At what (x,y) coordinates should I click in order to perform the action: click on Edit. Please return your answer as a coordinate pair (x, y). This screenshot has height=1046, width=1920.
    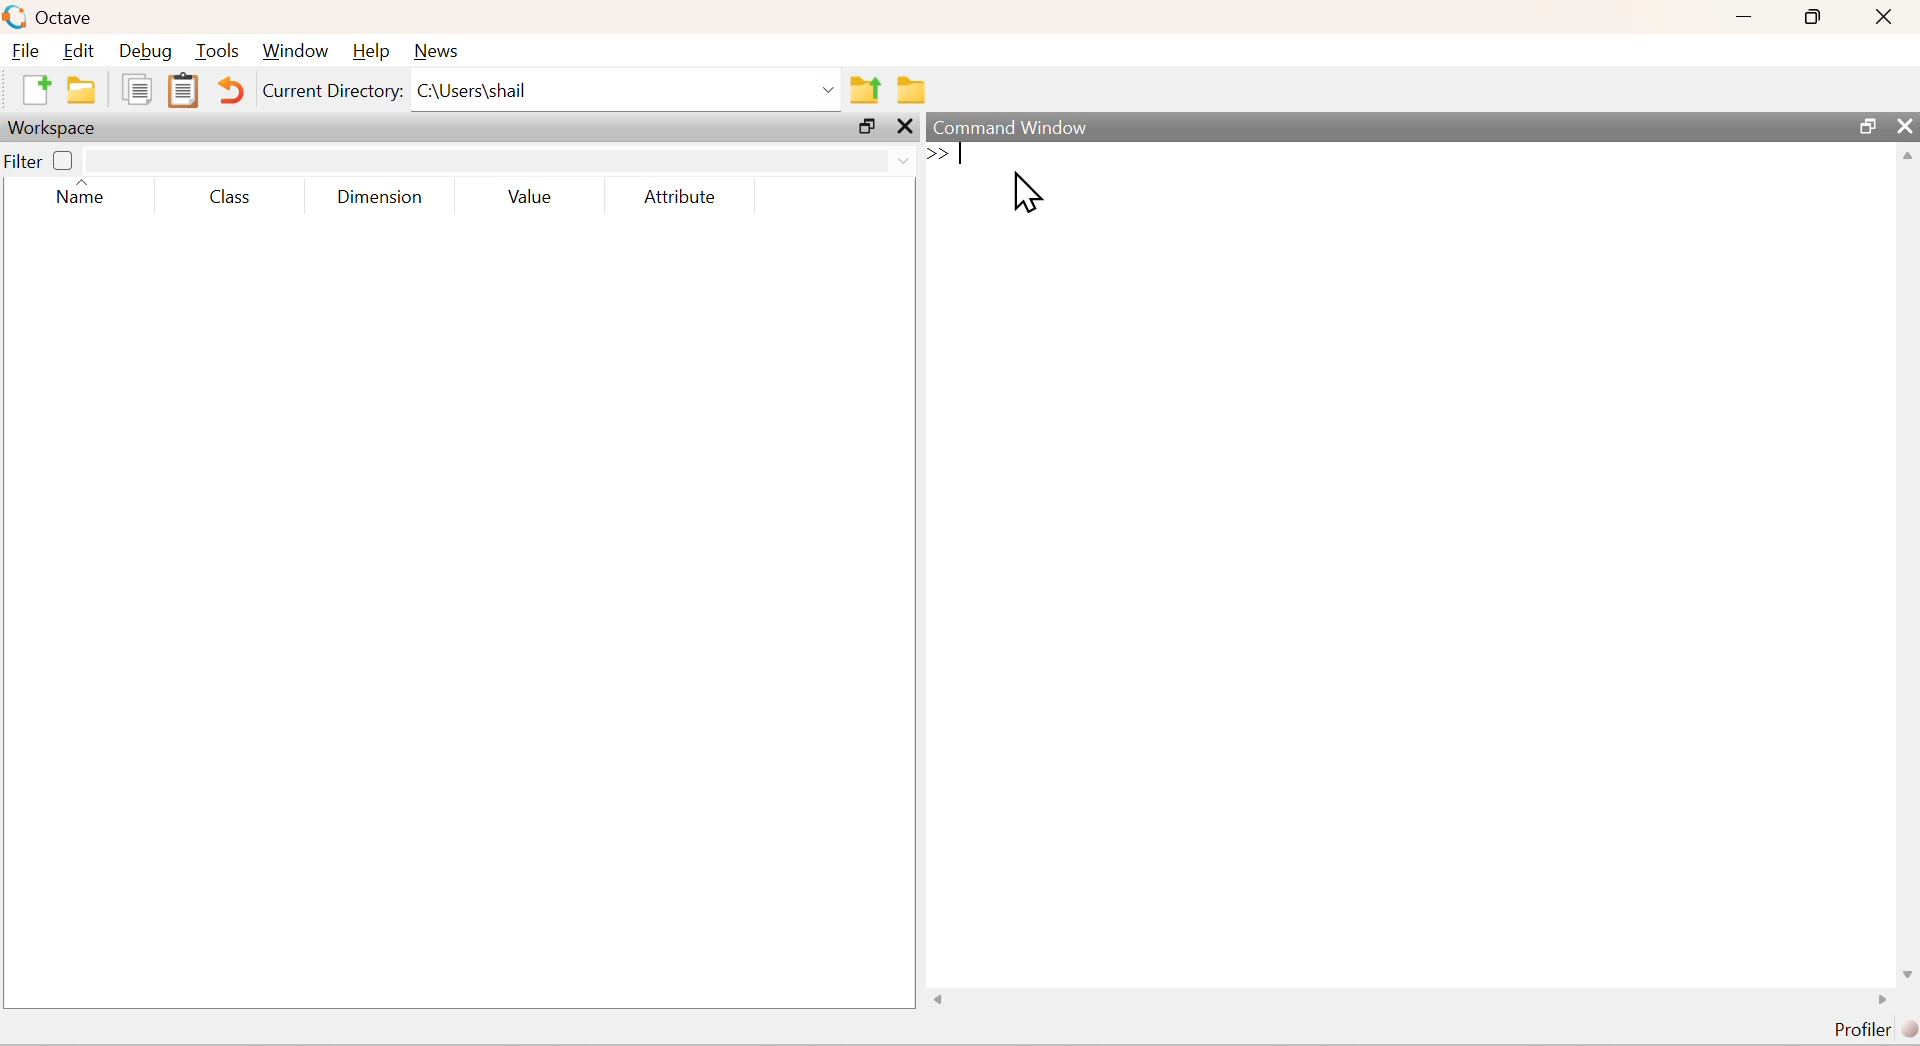
    Looking at the image, I should click on (82, 53).